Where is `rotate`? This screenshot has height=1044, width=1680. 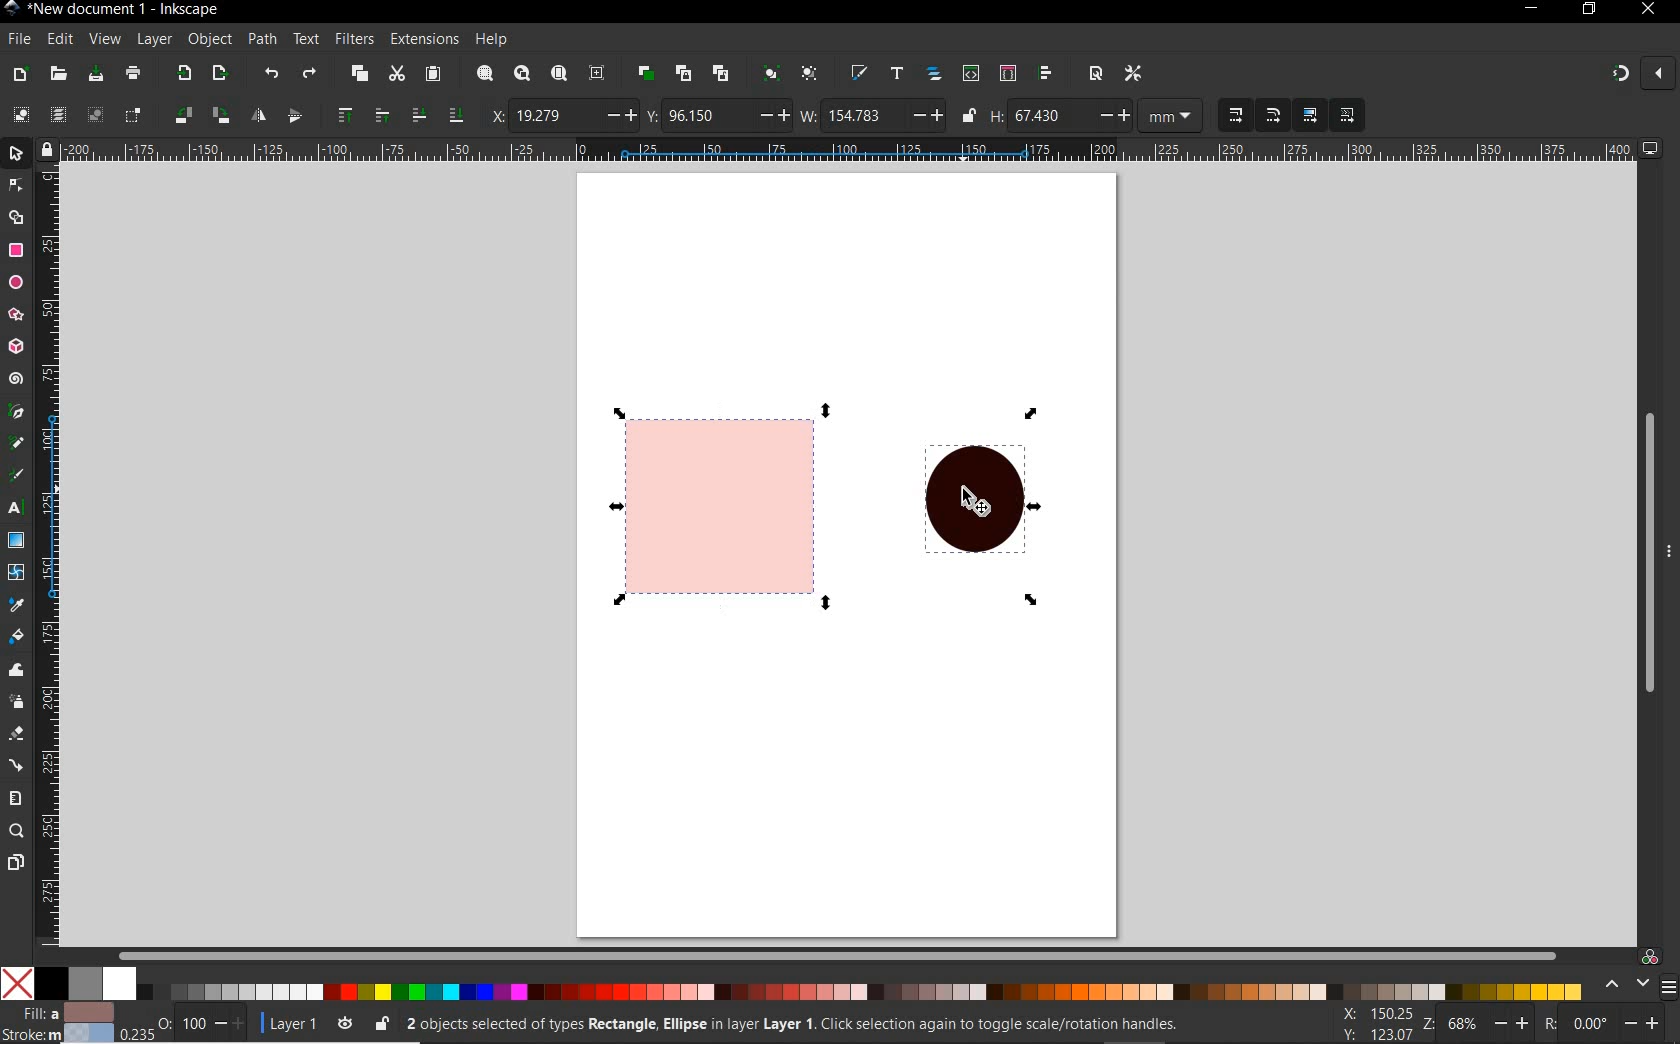 rotate is located at coordinates (1610, 1025).